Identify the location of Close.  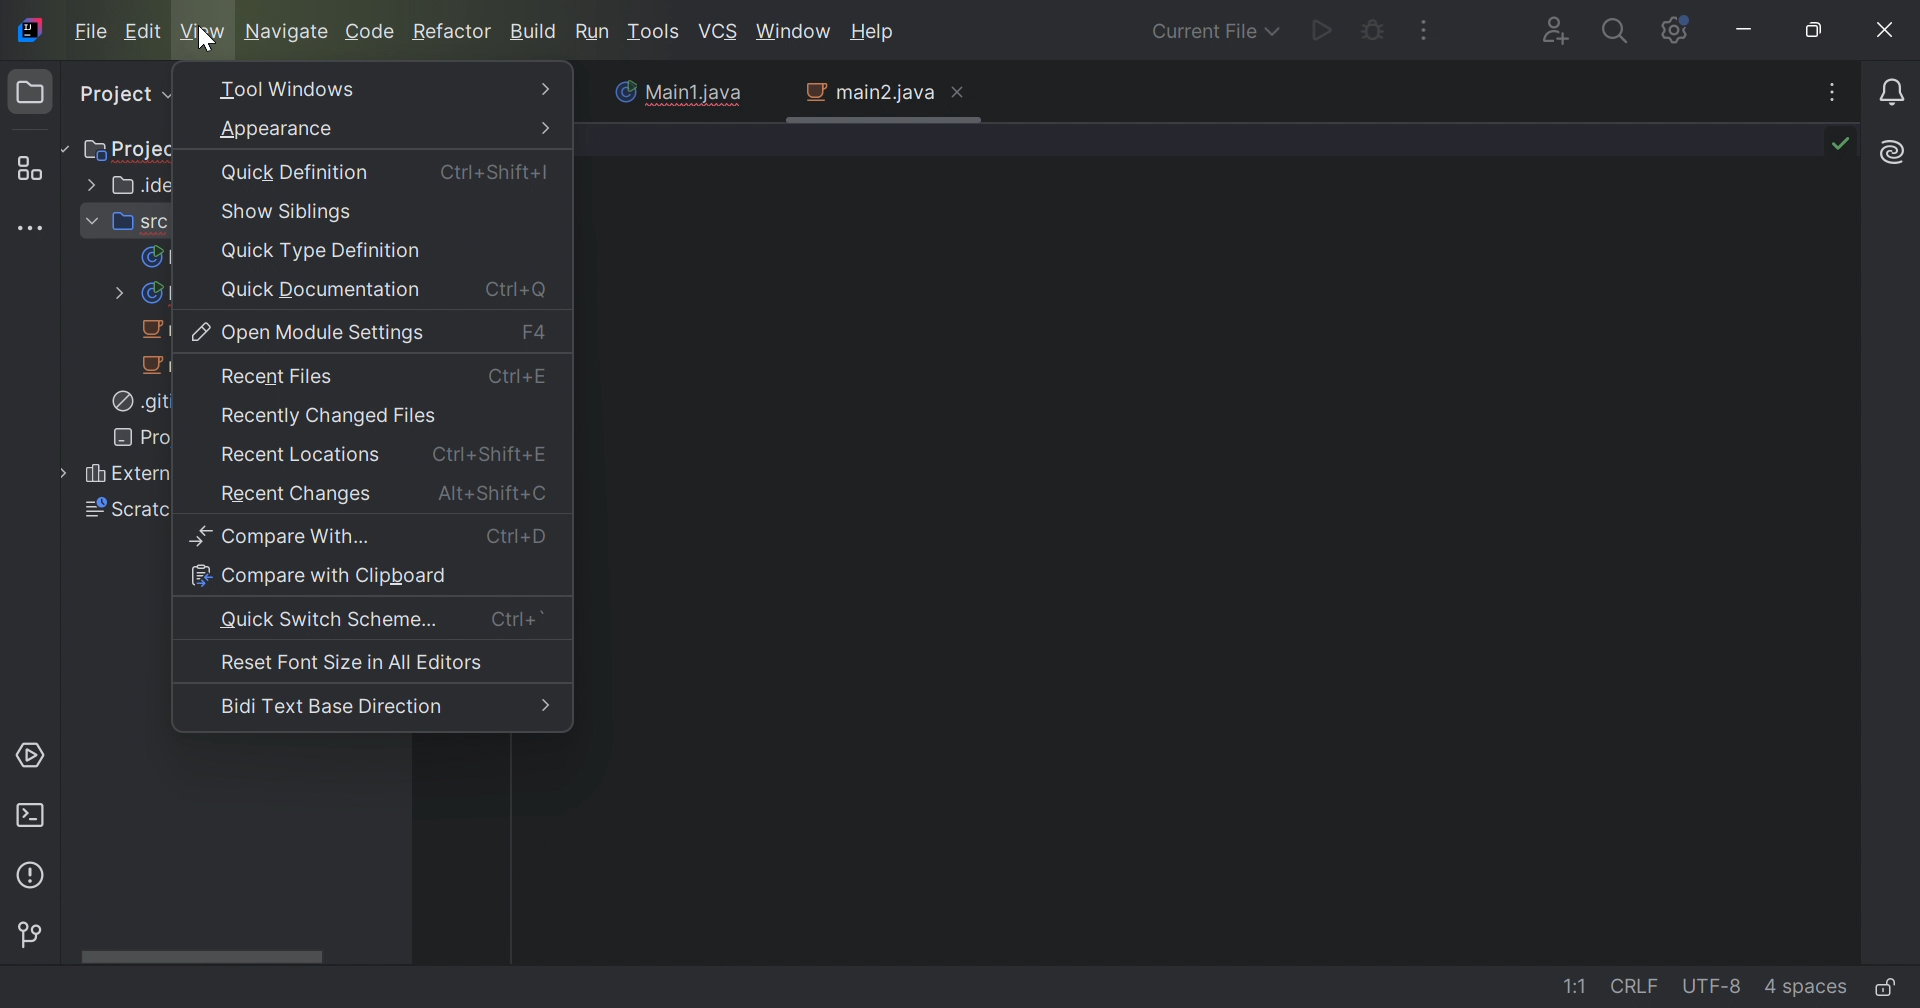
(957, 95).